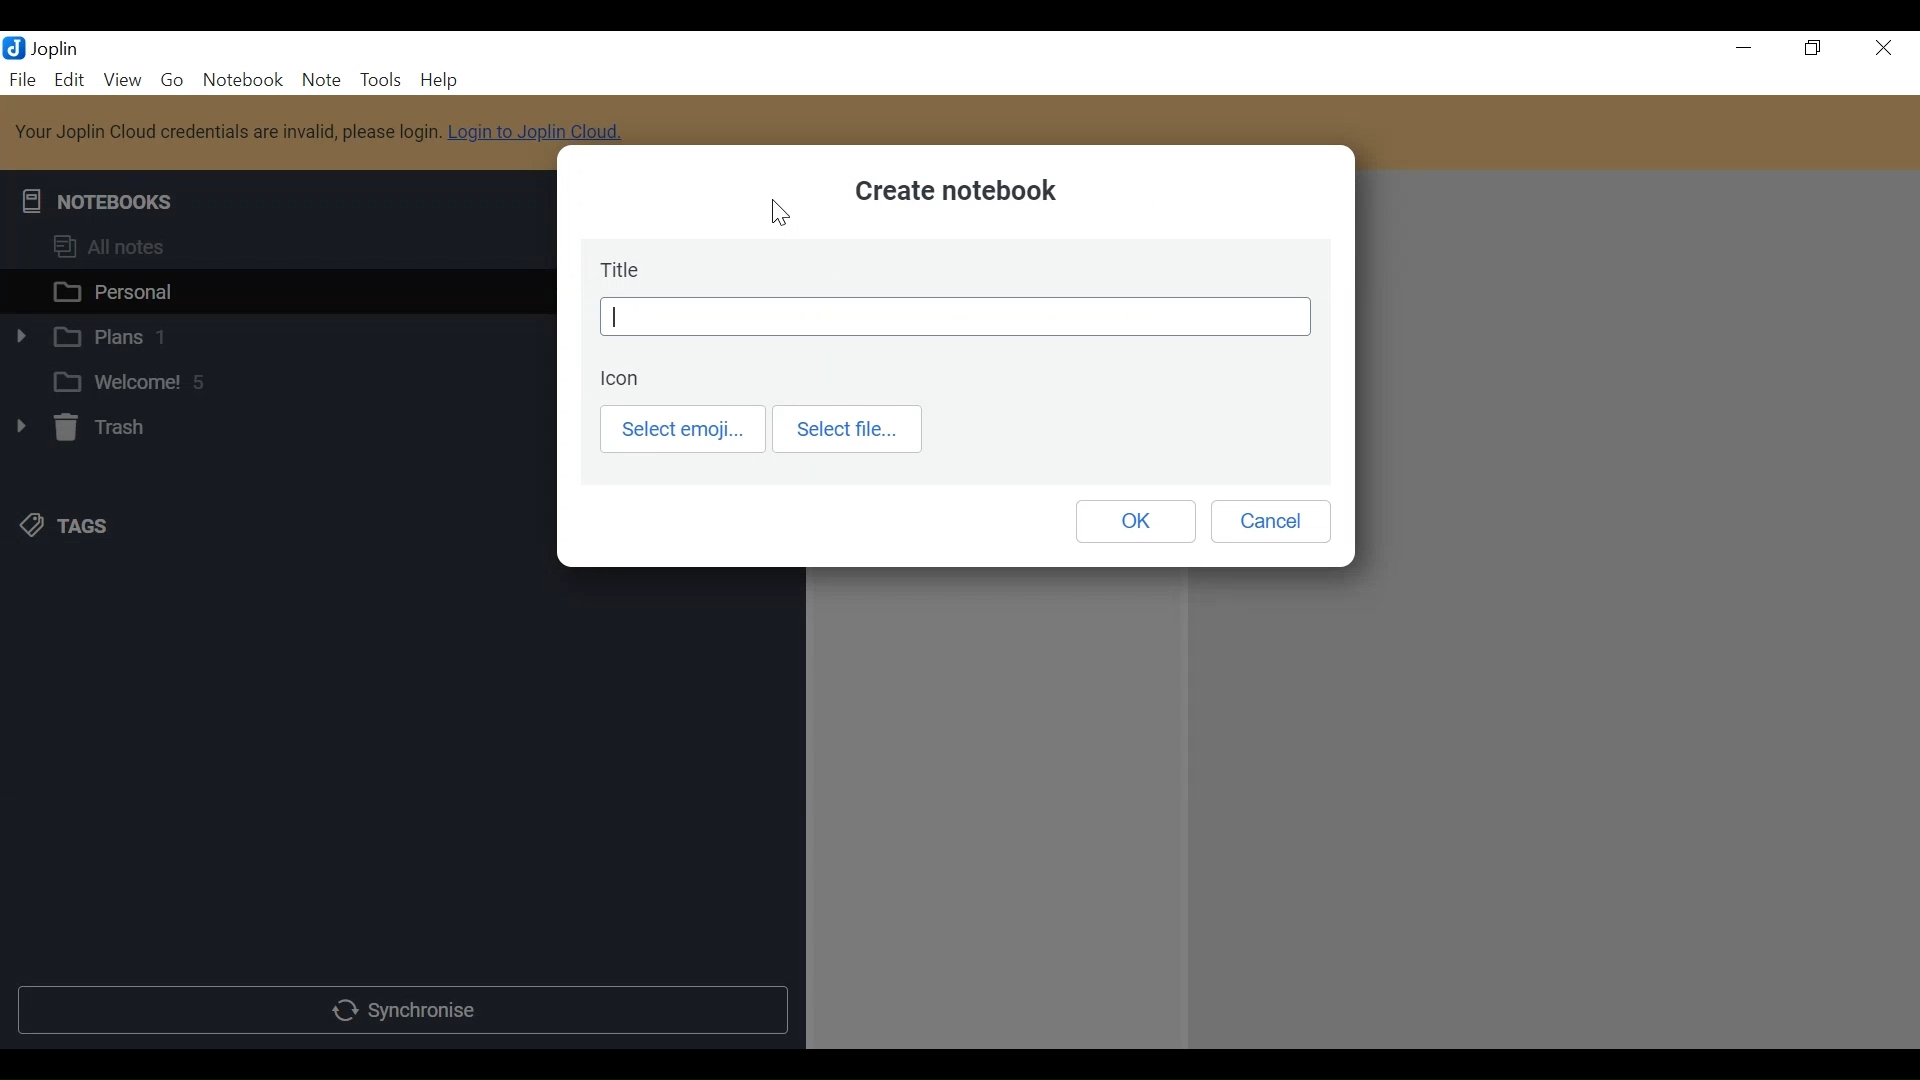  What do you see at coordinates (686, 429) in the screenshot?
I see `Select emoji` at bounding box center [686, 429].